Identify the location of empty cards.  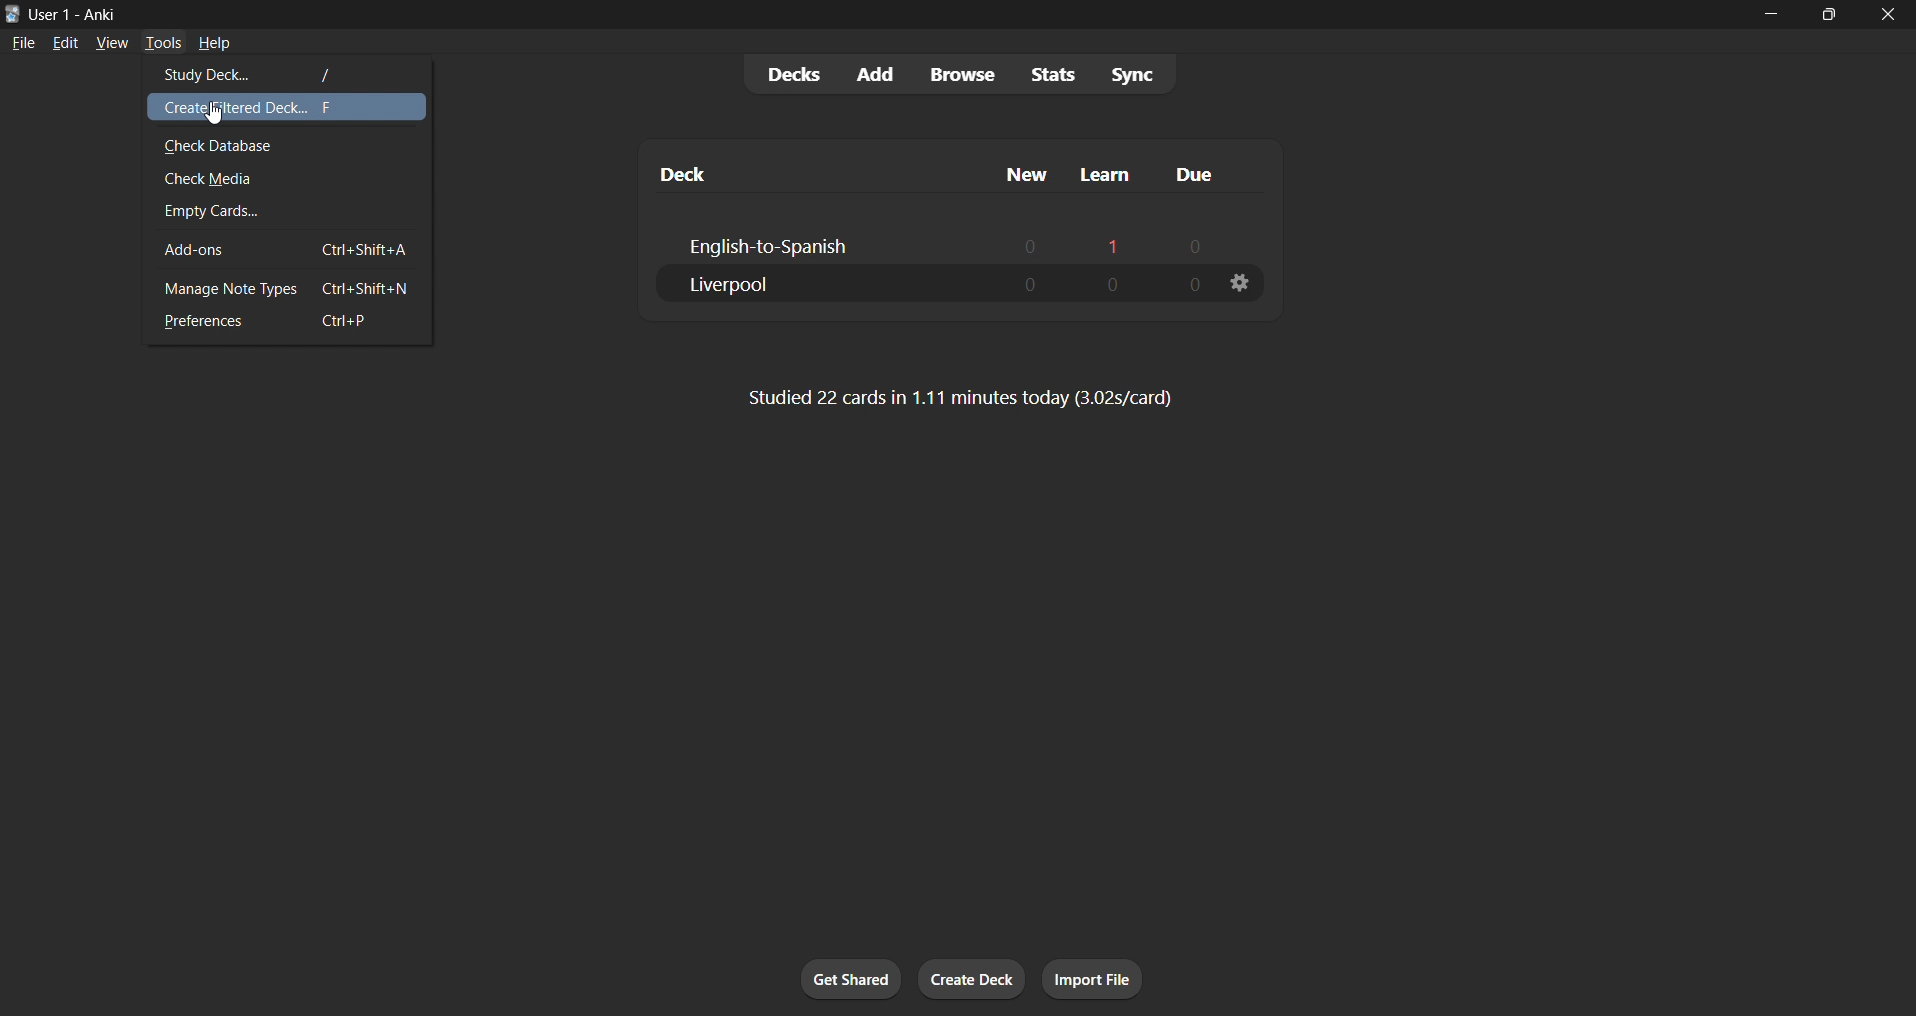
(288, 212).